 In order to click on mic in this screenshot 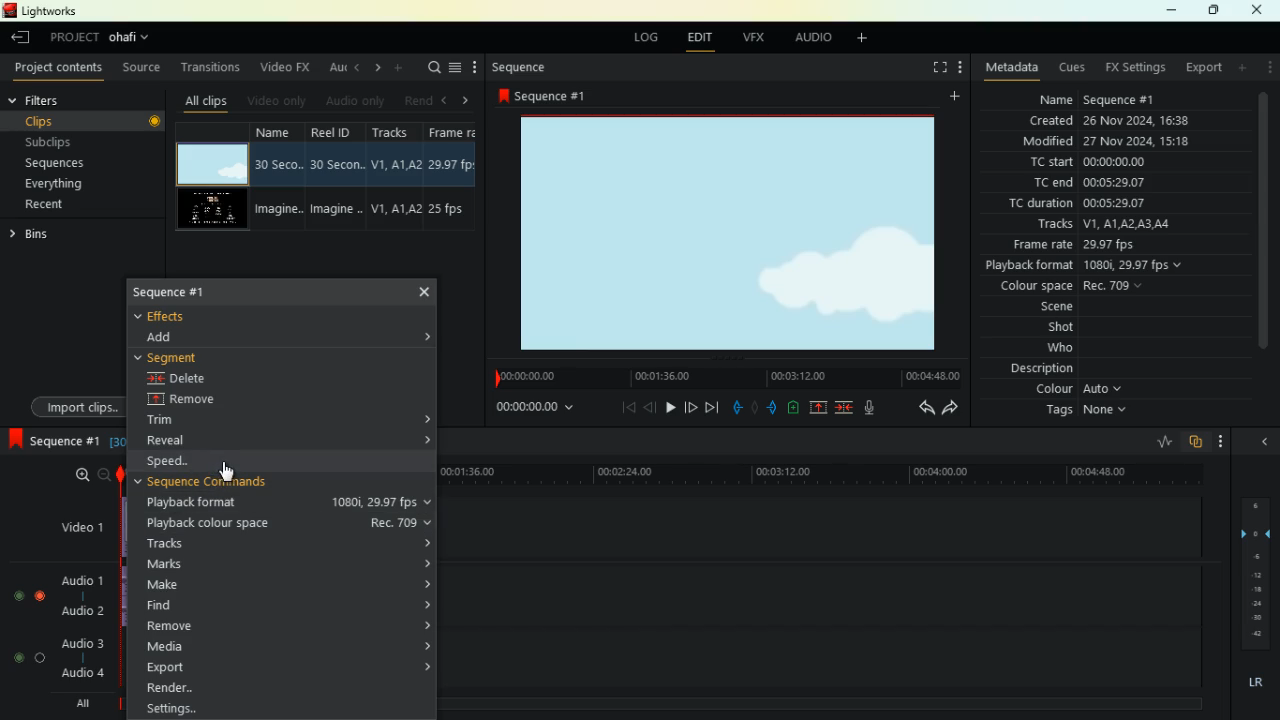, I will do `click(873, 405)`.